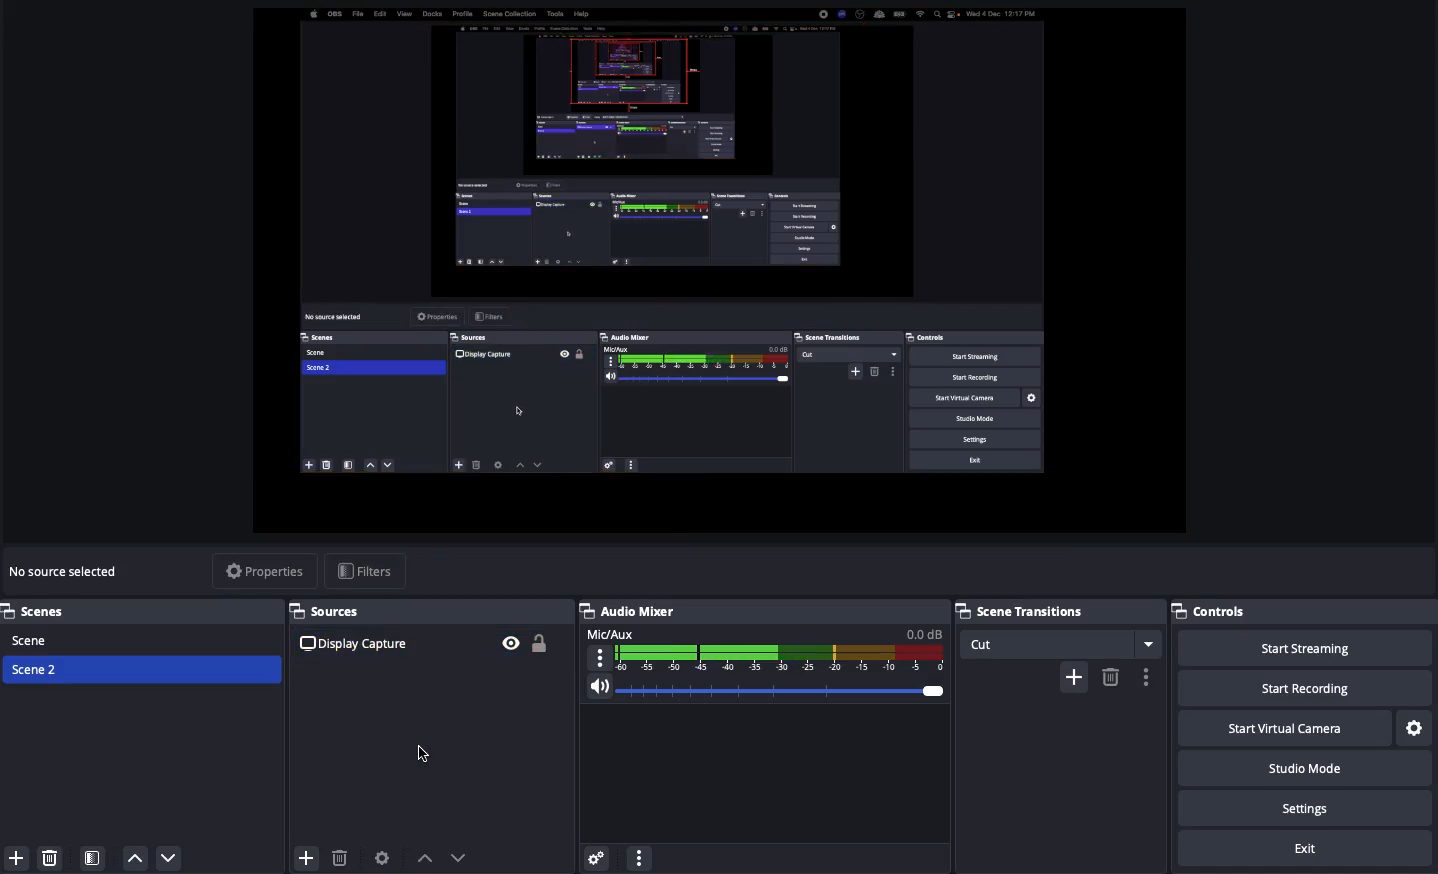 The height and width of the screenshot is (874, 1438). What do you see at coordinates (1073, 677) in the screenshot?
I see `add` at bounding box center [1073, 677].